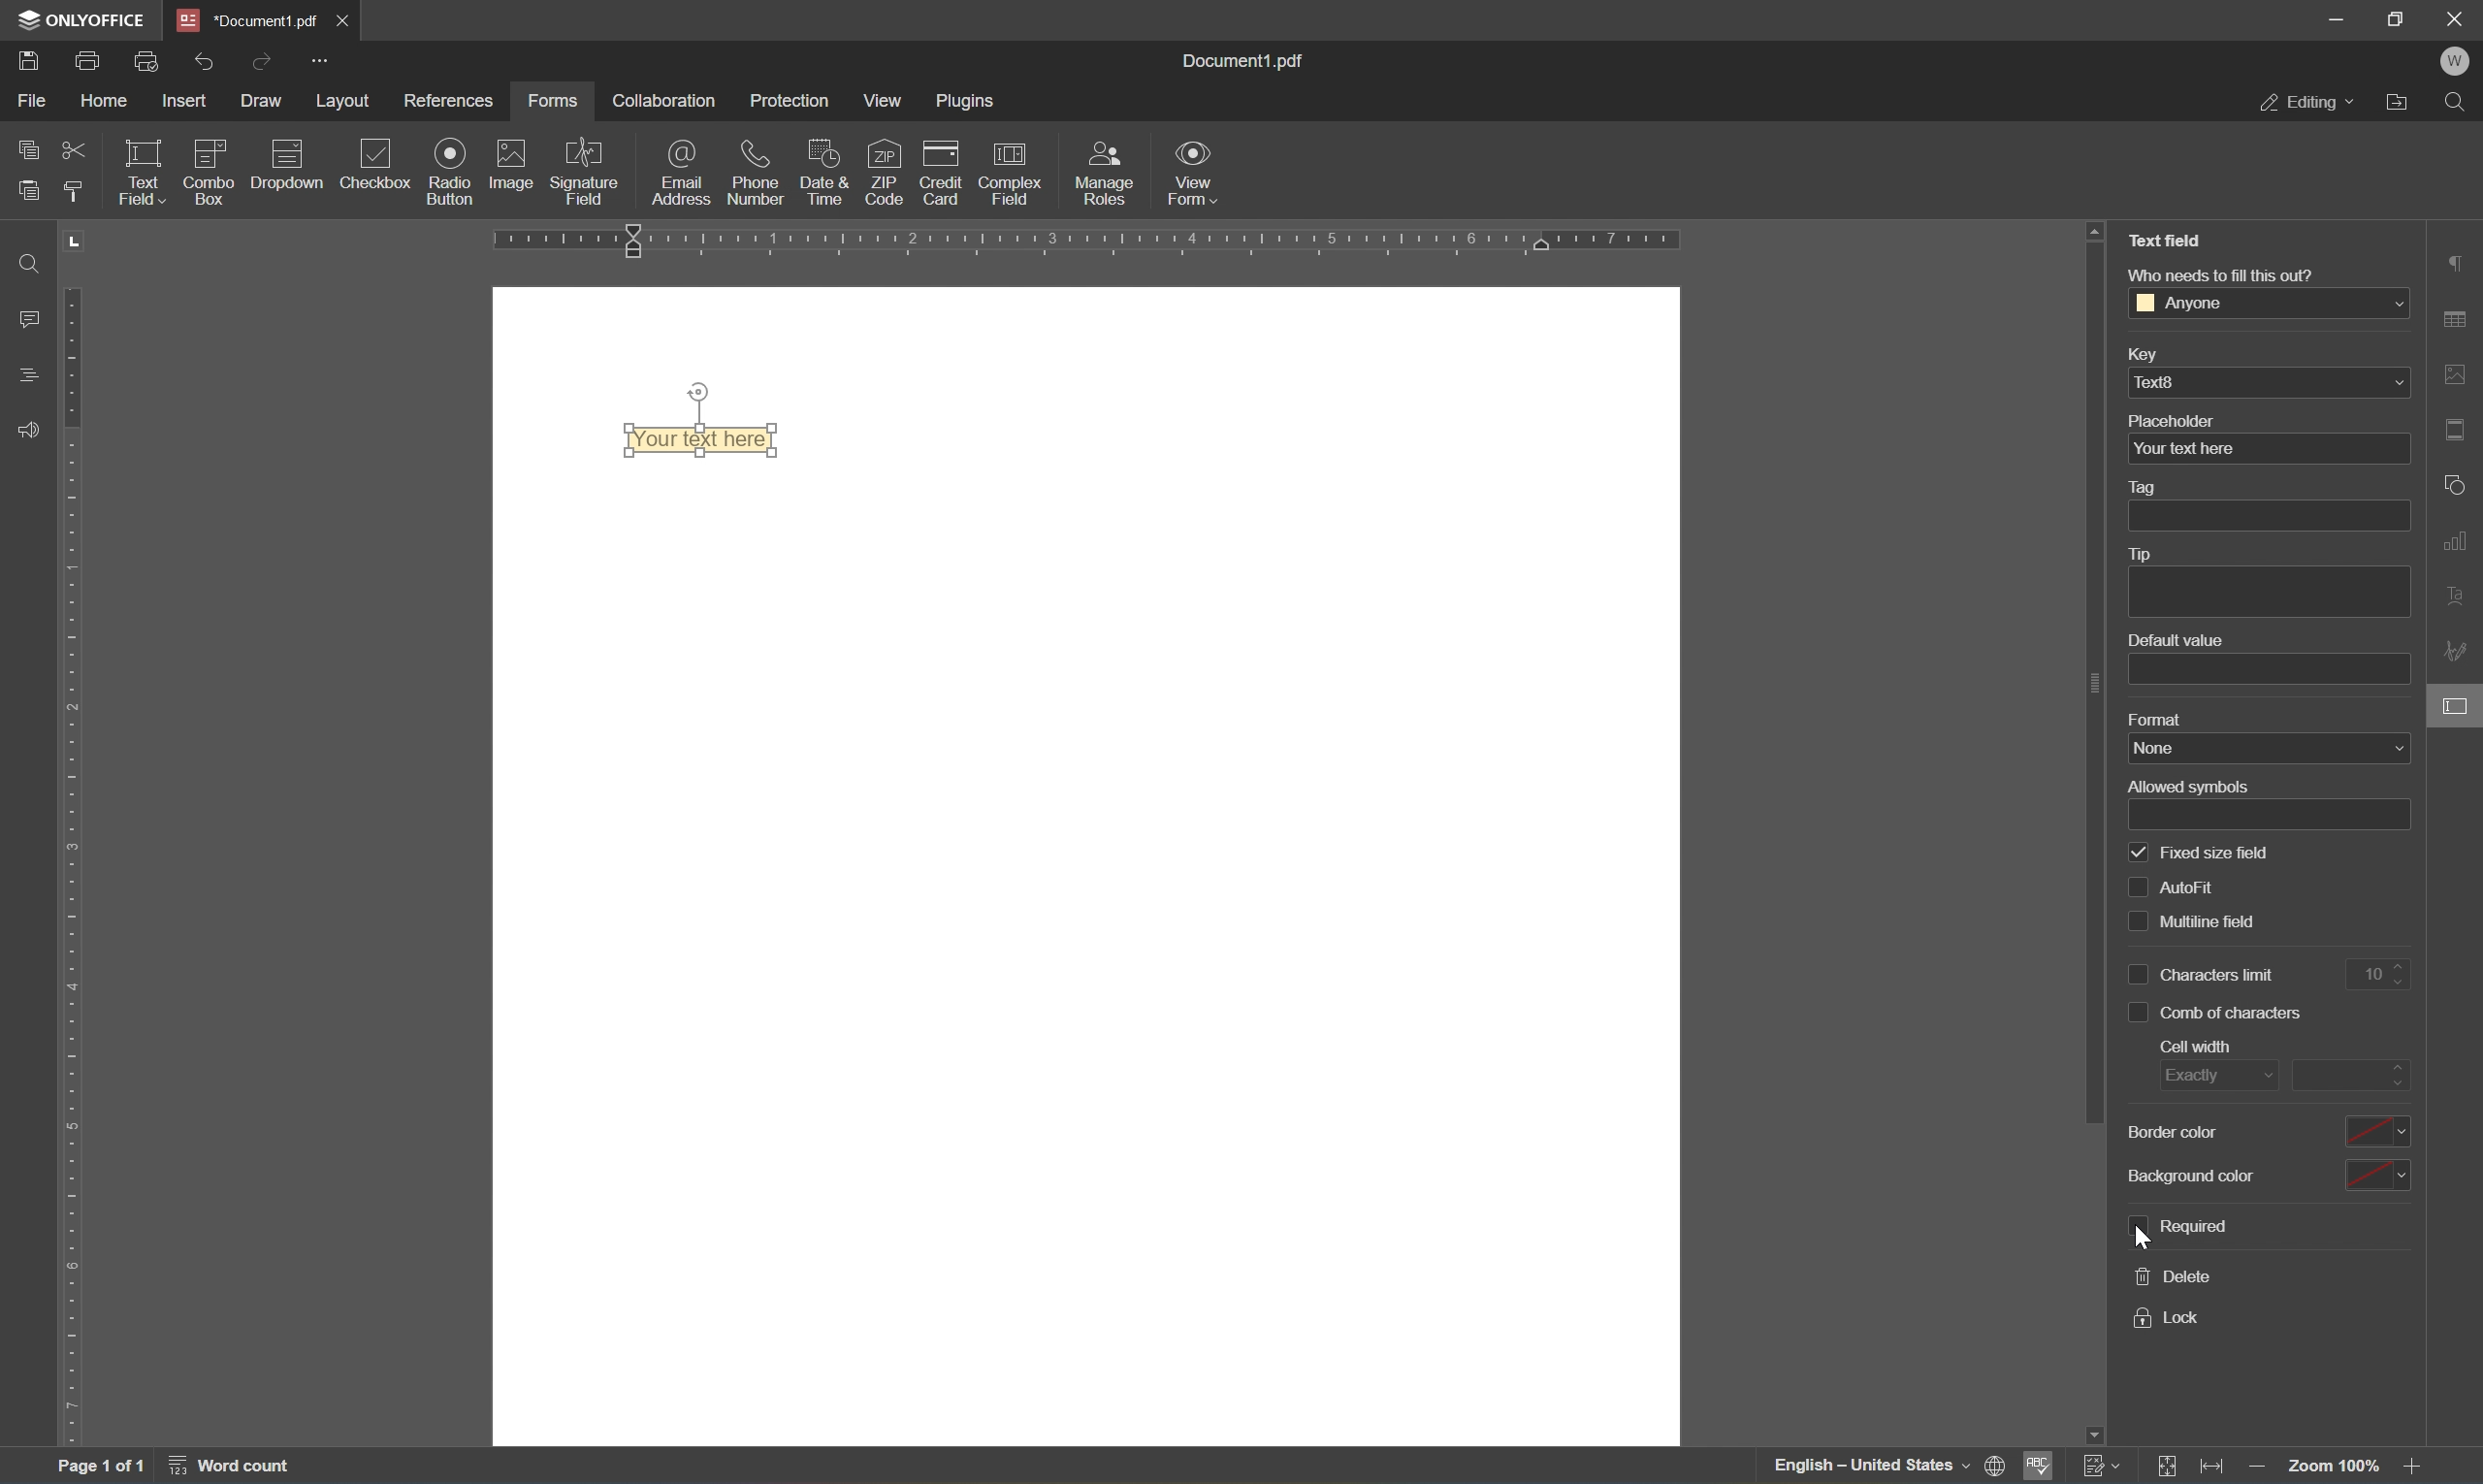 Image resolution: width=2483 pixels, height=1484 pixels. What do you see at coordinates (1077, 242) in the screenshot?
I see `ruler` at bounding box center [1077, 242].